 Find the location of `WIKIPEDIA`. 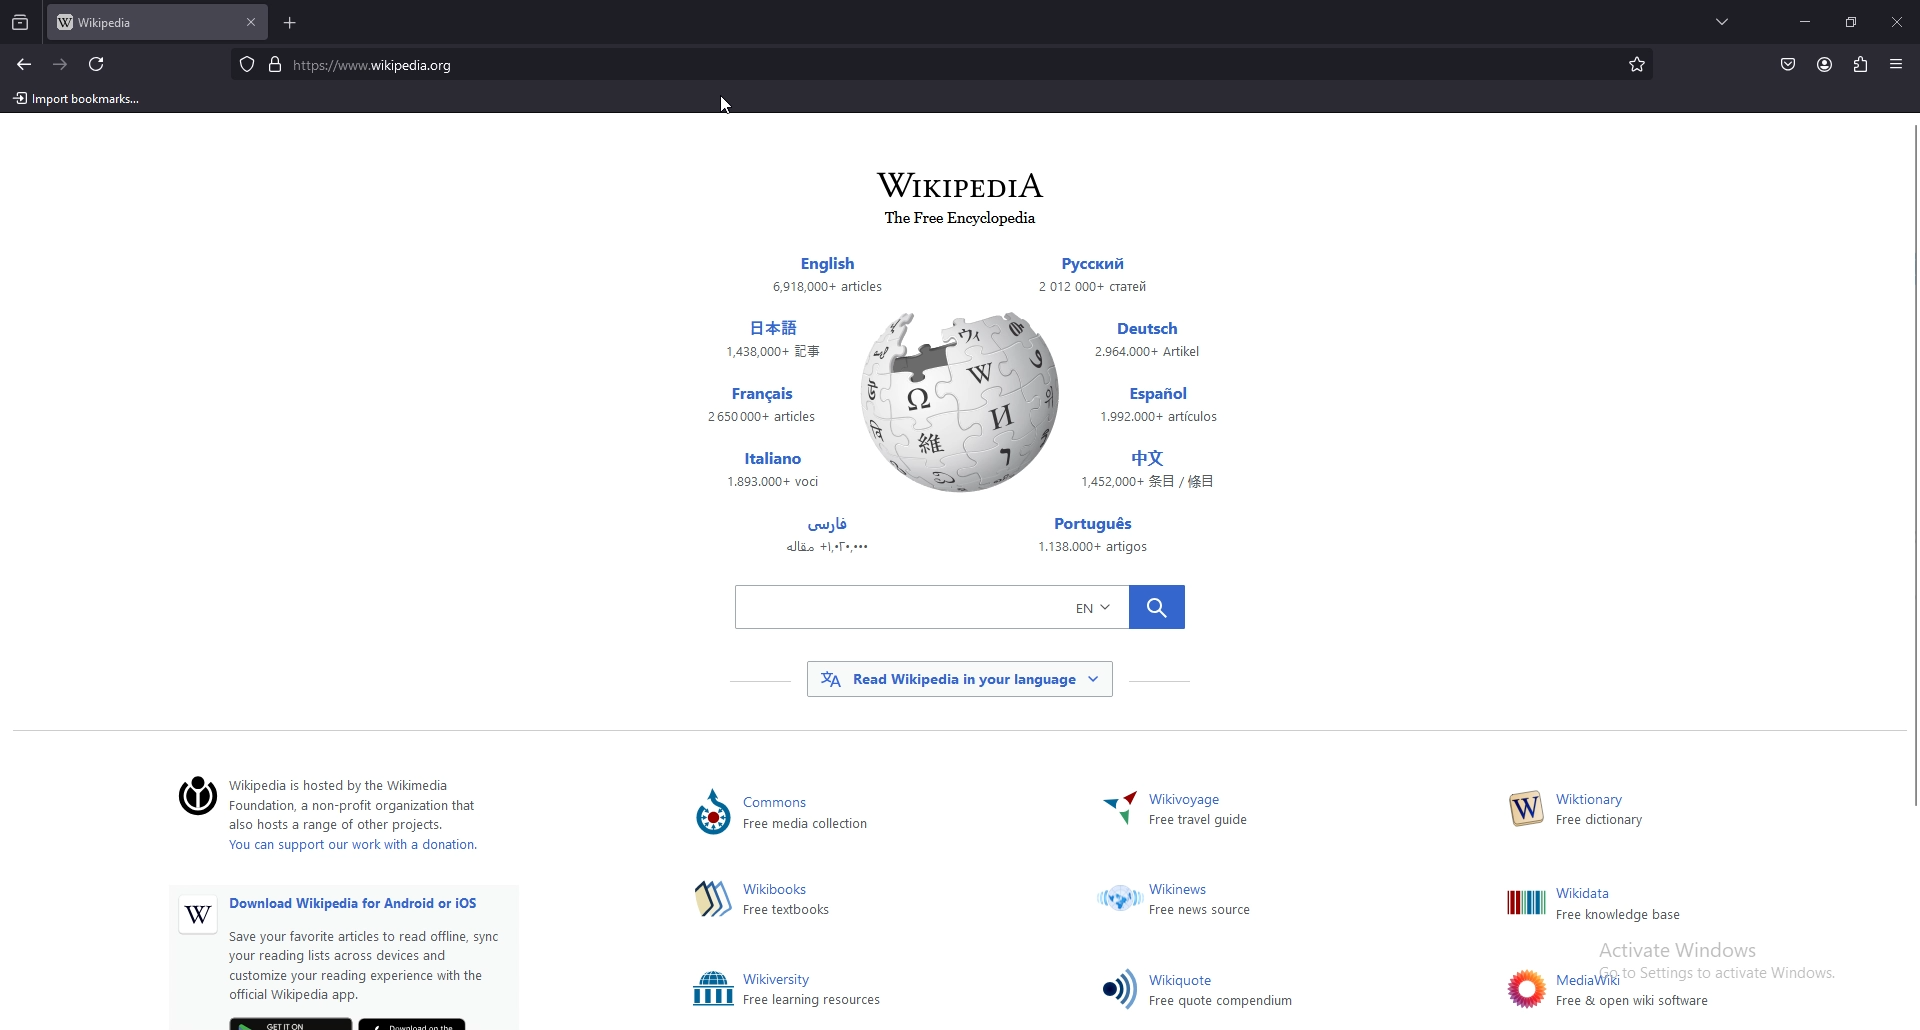

WIKIPEDIA is located at coordinates (966, 185).